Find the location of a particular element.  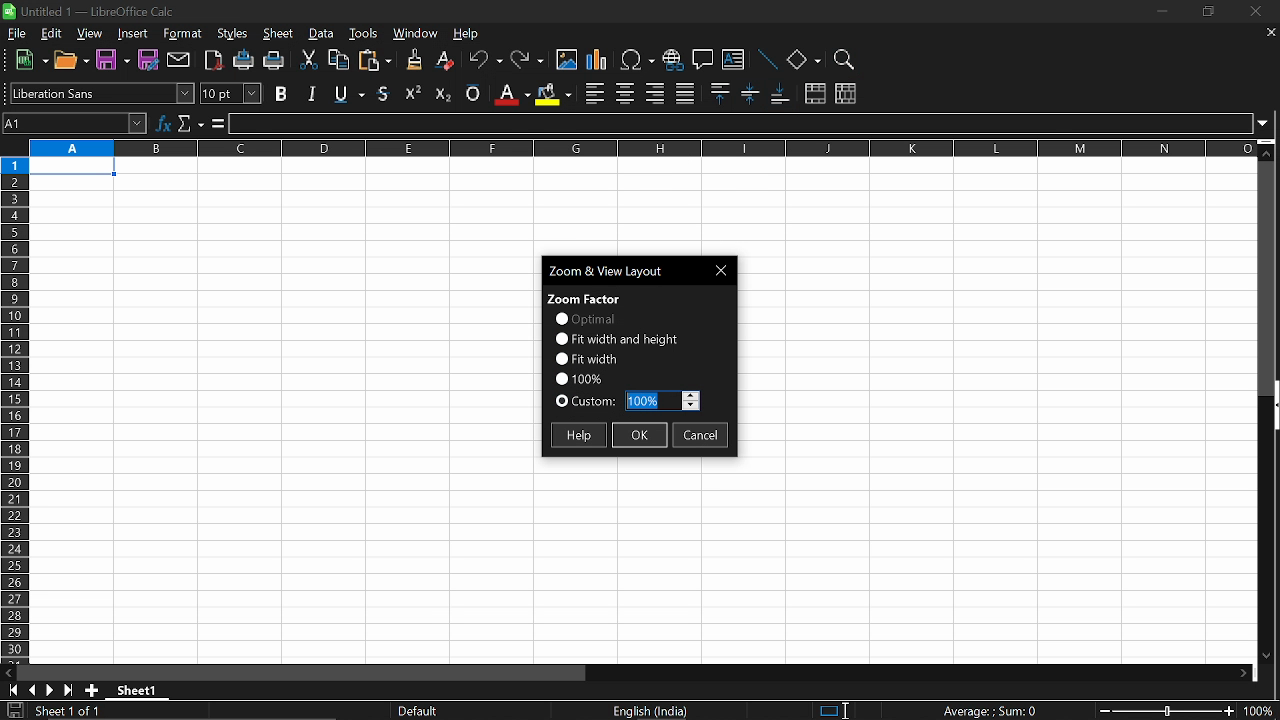

open is located at coordinates (73, 63).